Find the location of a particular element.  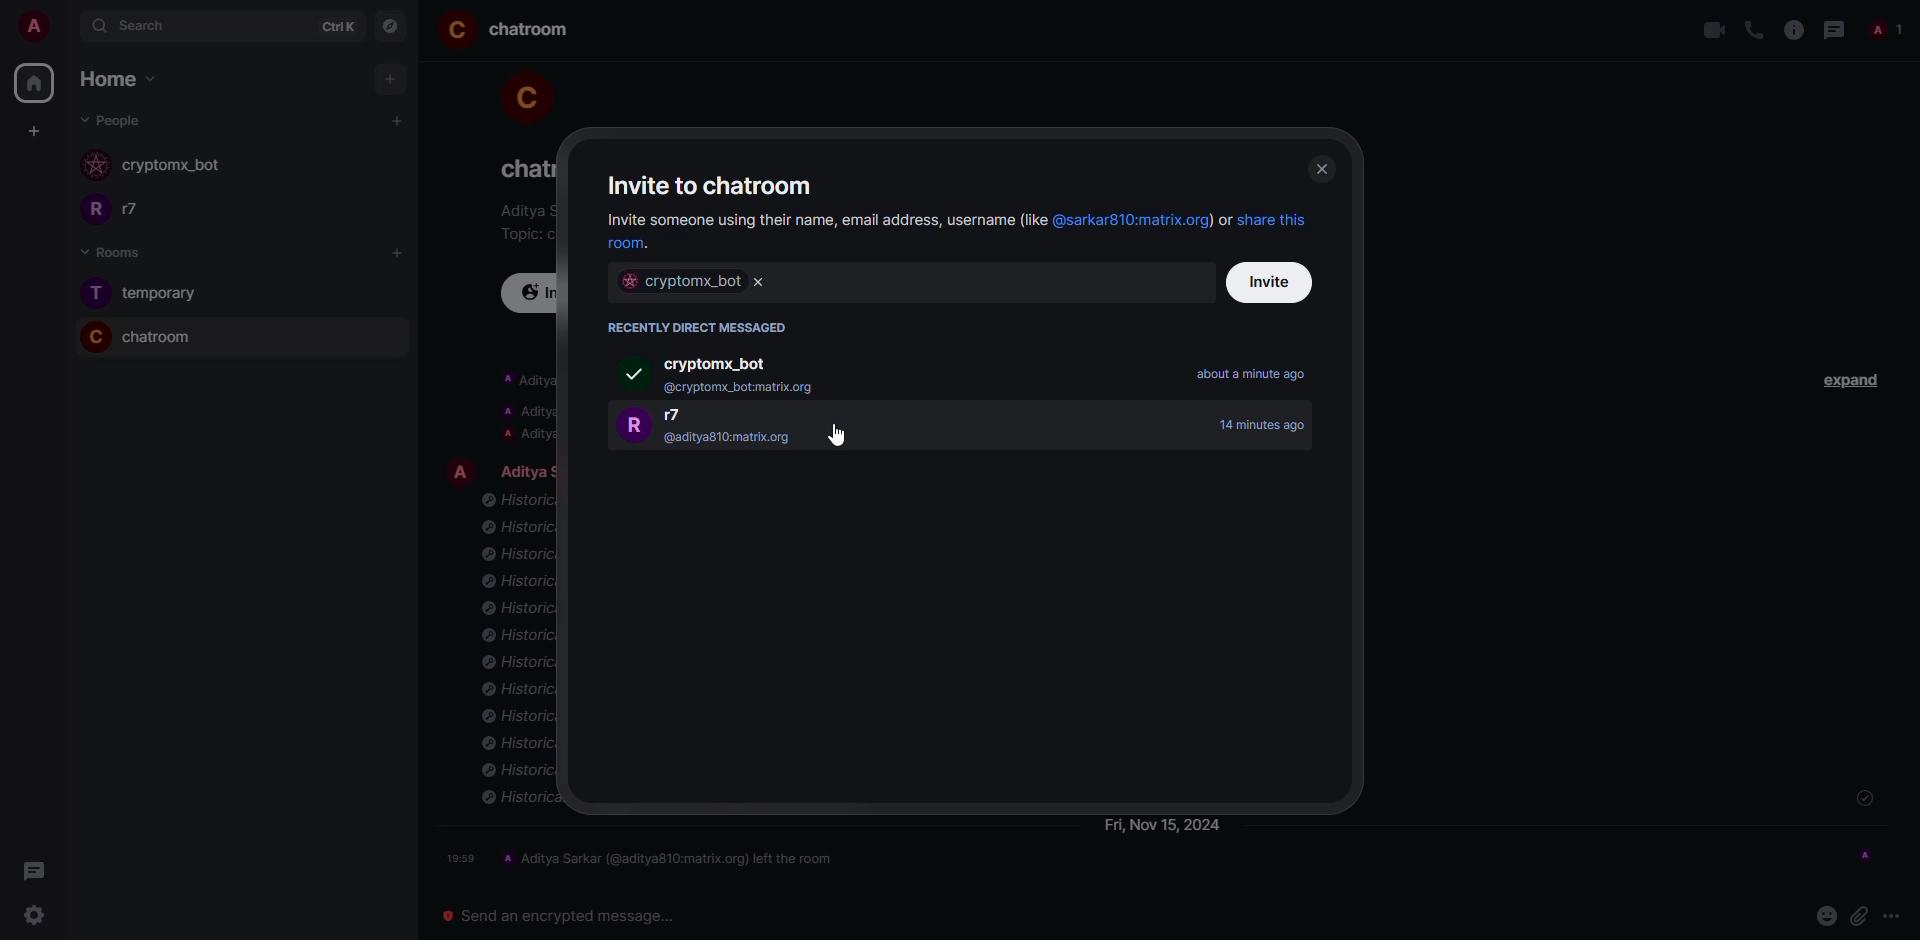

profile is located at coordinates (461, 470).